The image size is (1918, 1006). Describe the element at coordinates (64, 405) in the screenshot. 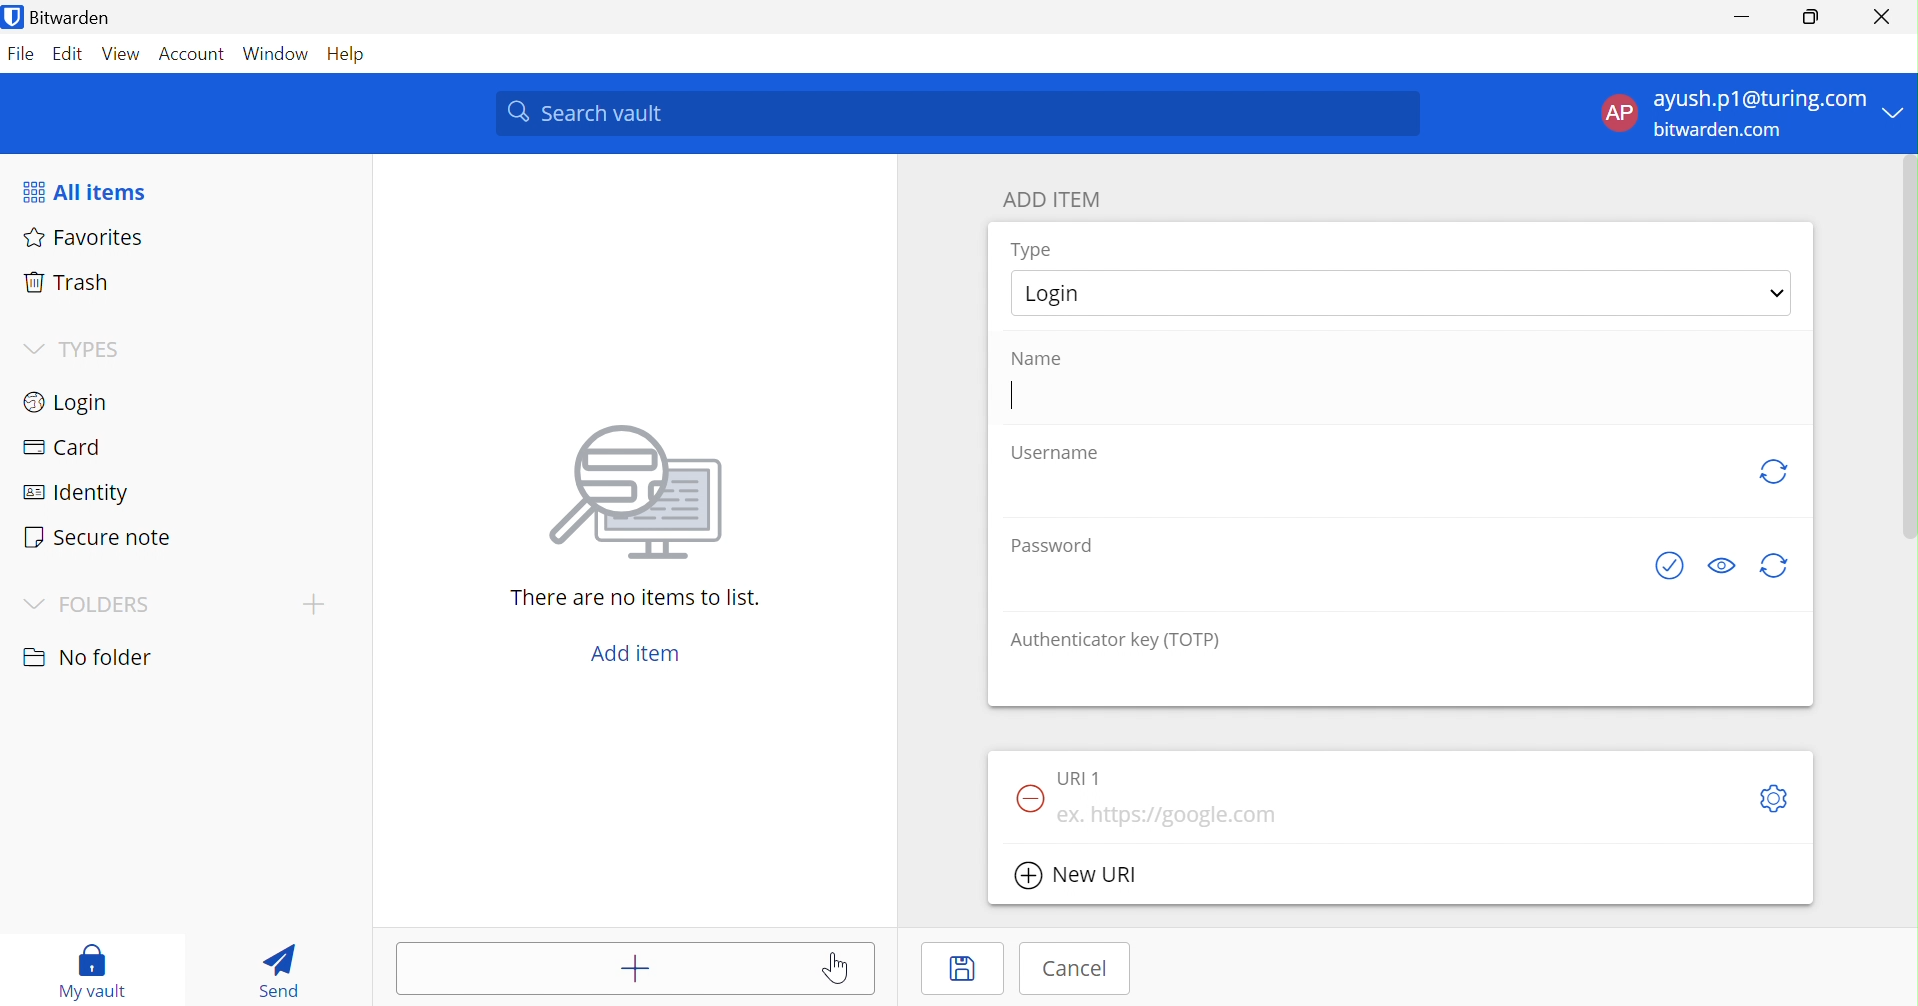

I see `Login` at that location.